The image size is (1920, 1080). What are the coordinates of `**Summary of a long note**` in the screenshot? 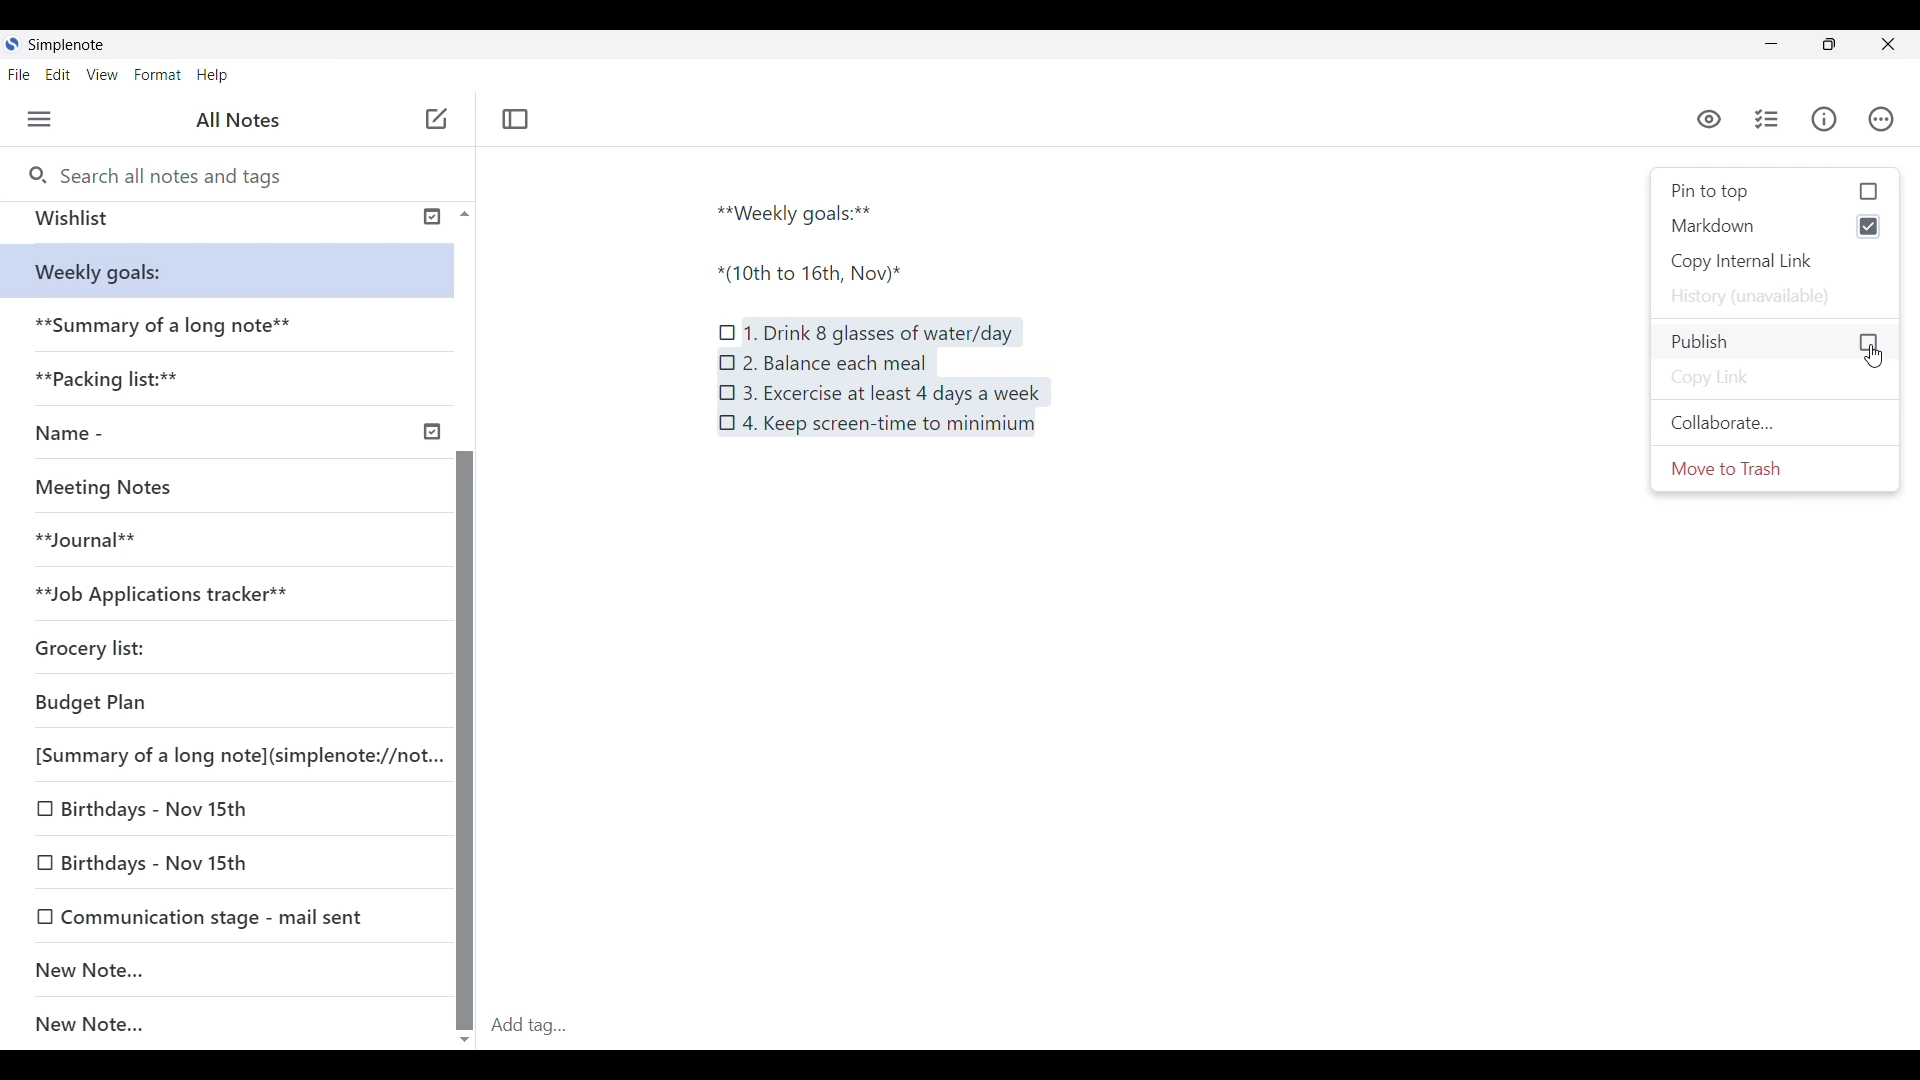 It's located at (169, 329).